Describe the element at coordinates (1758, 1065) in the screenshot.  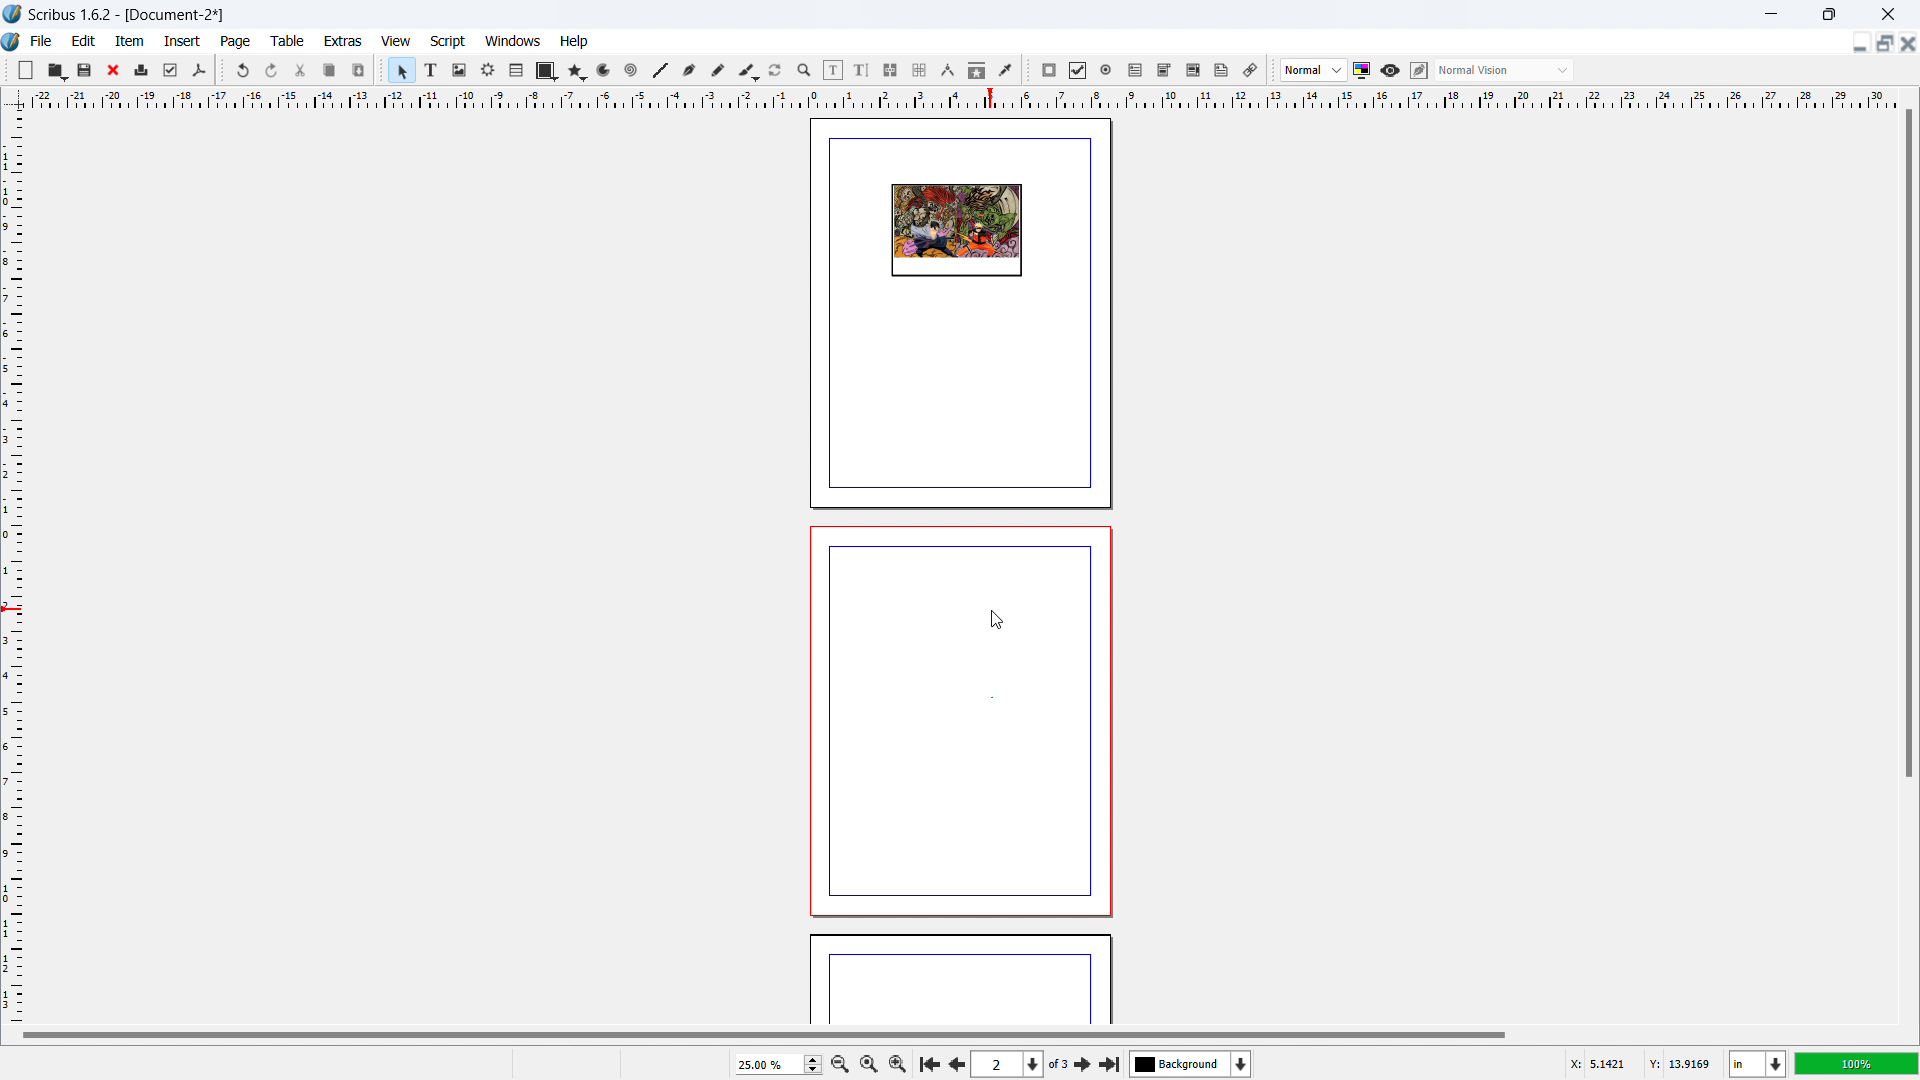
I see `unit of measurement` at that location.